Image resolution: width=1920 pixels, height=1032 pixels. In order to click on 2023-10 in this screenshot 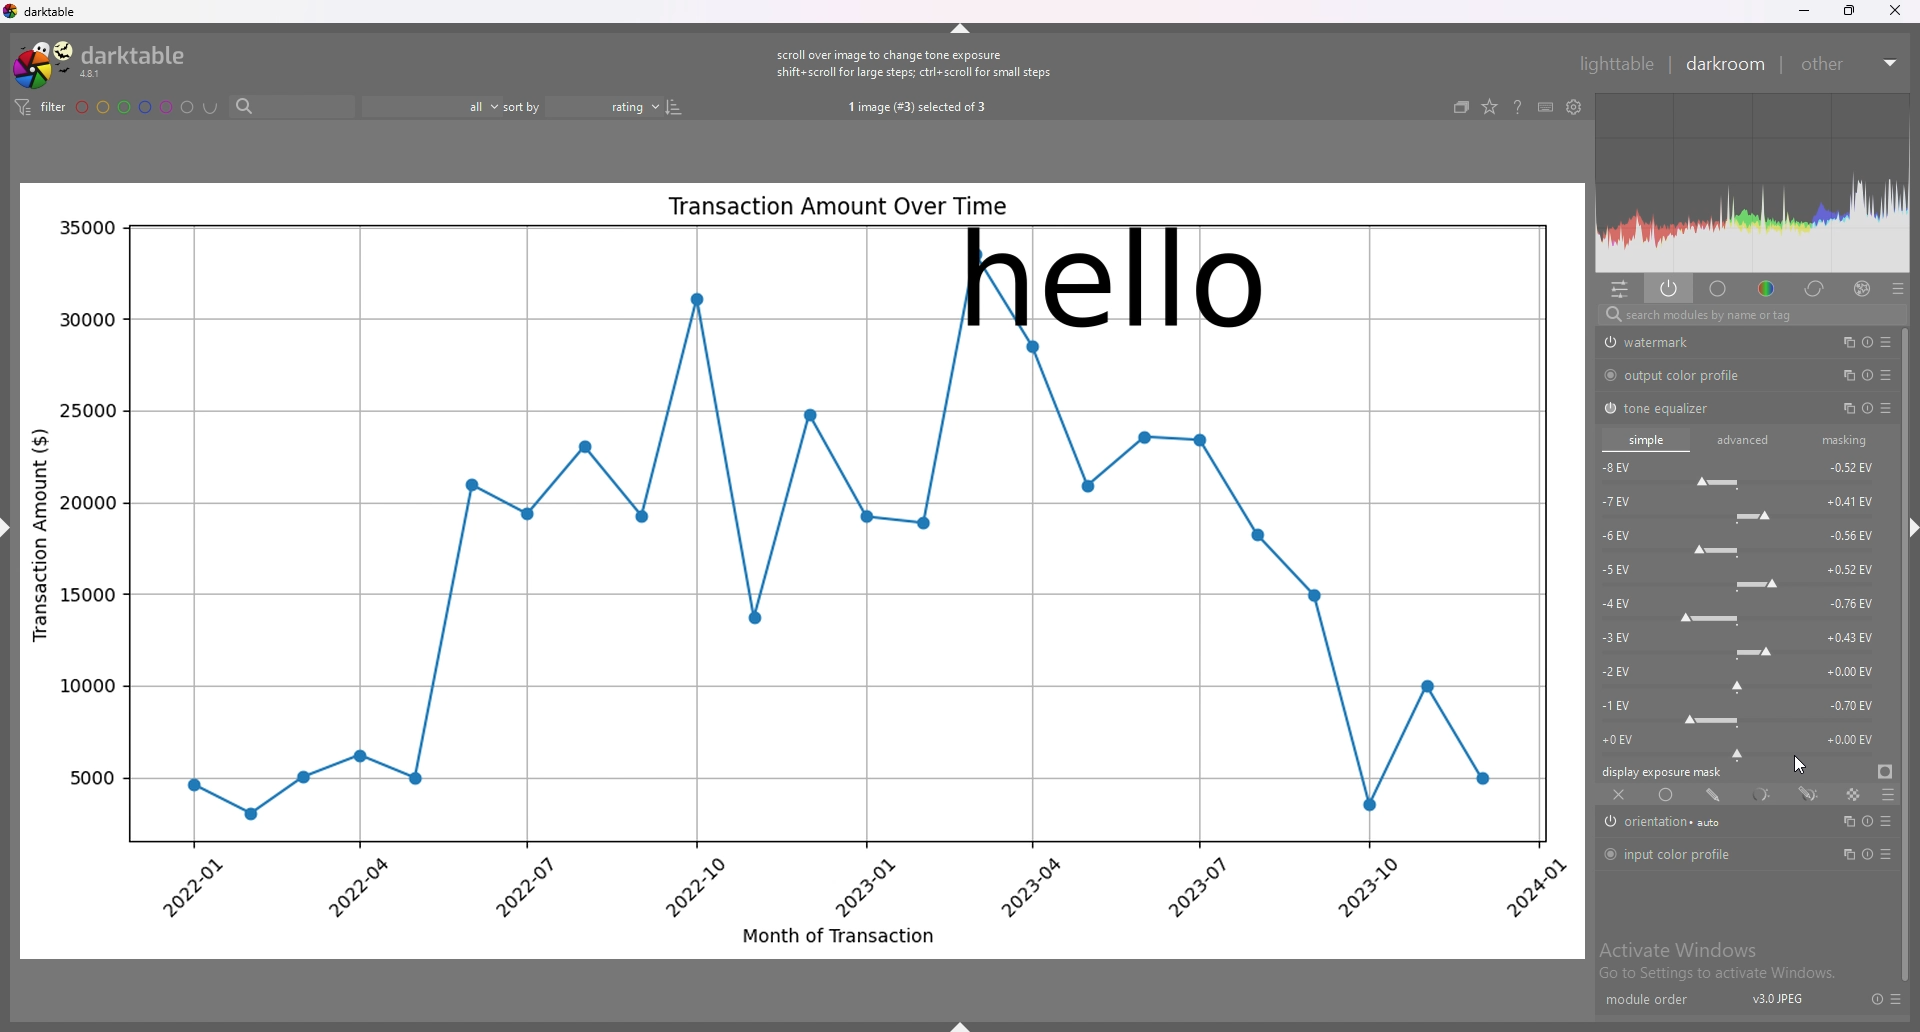, I will do `click(1377, 888)`.